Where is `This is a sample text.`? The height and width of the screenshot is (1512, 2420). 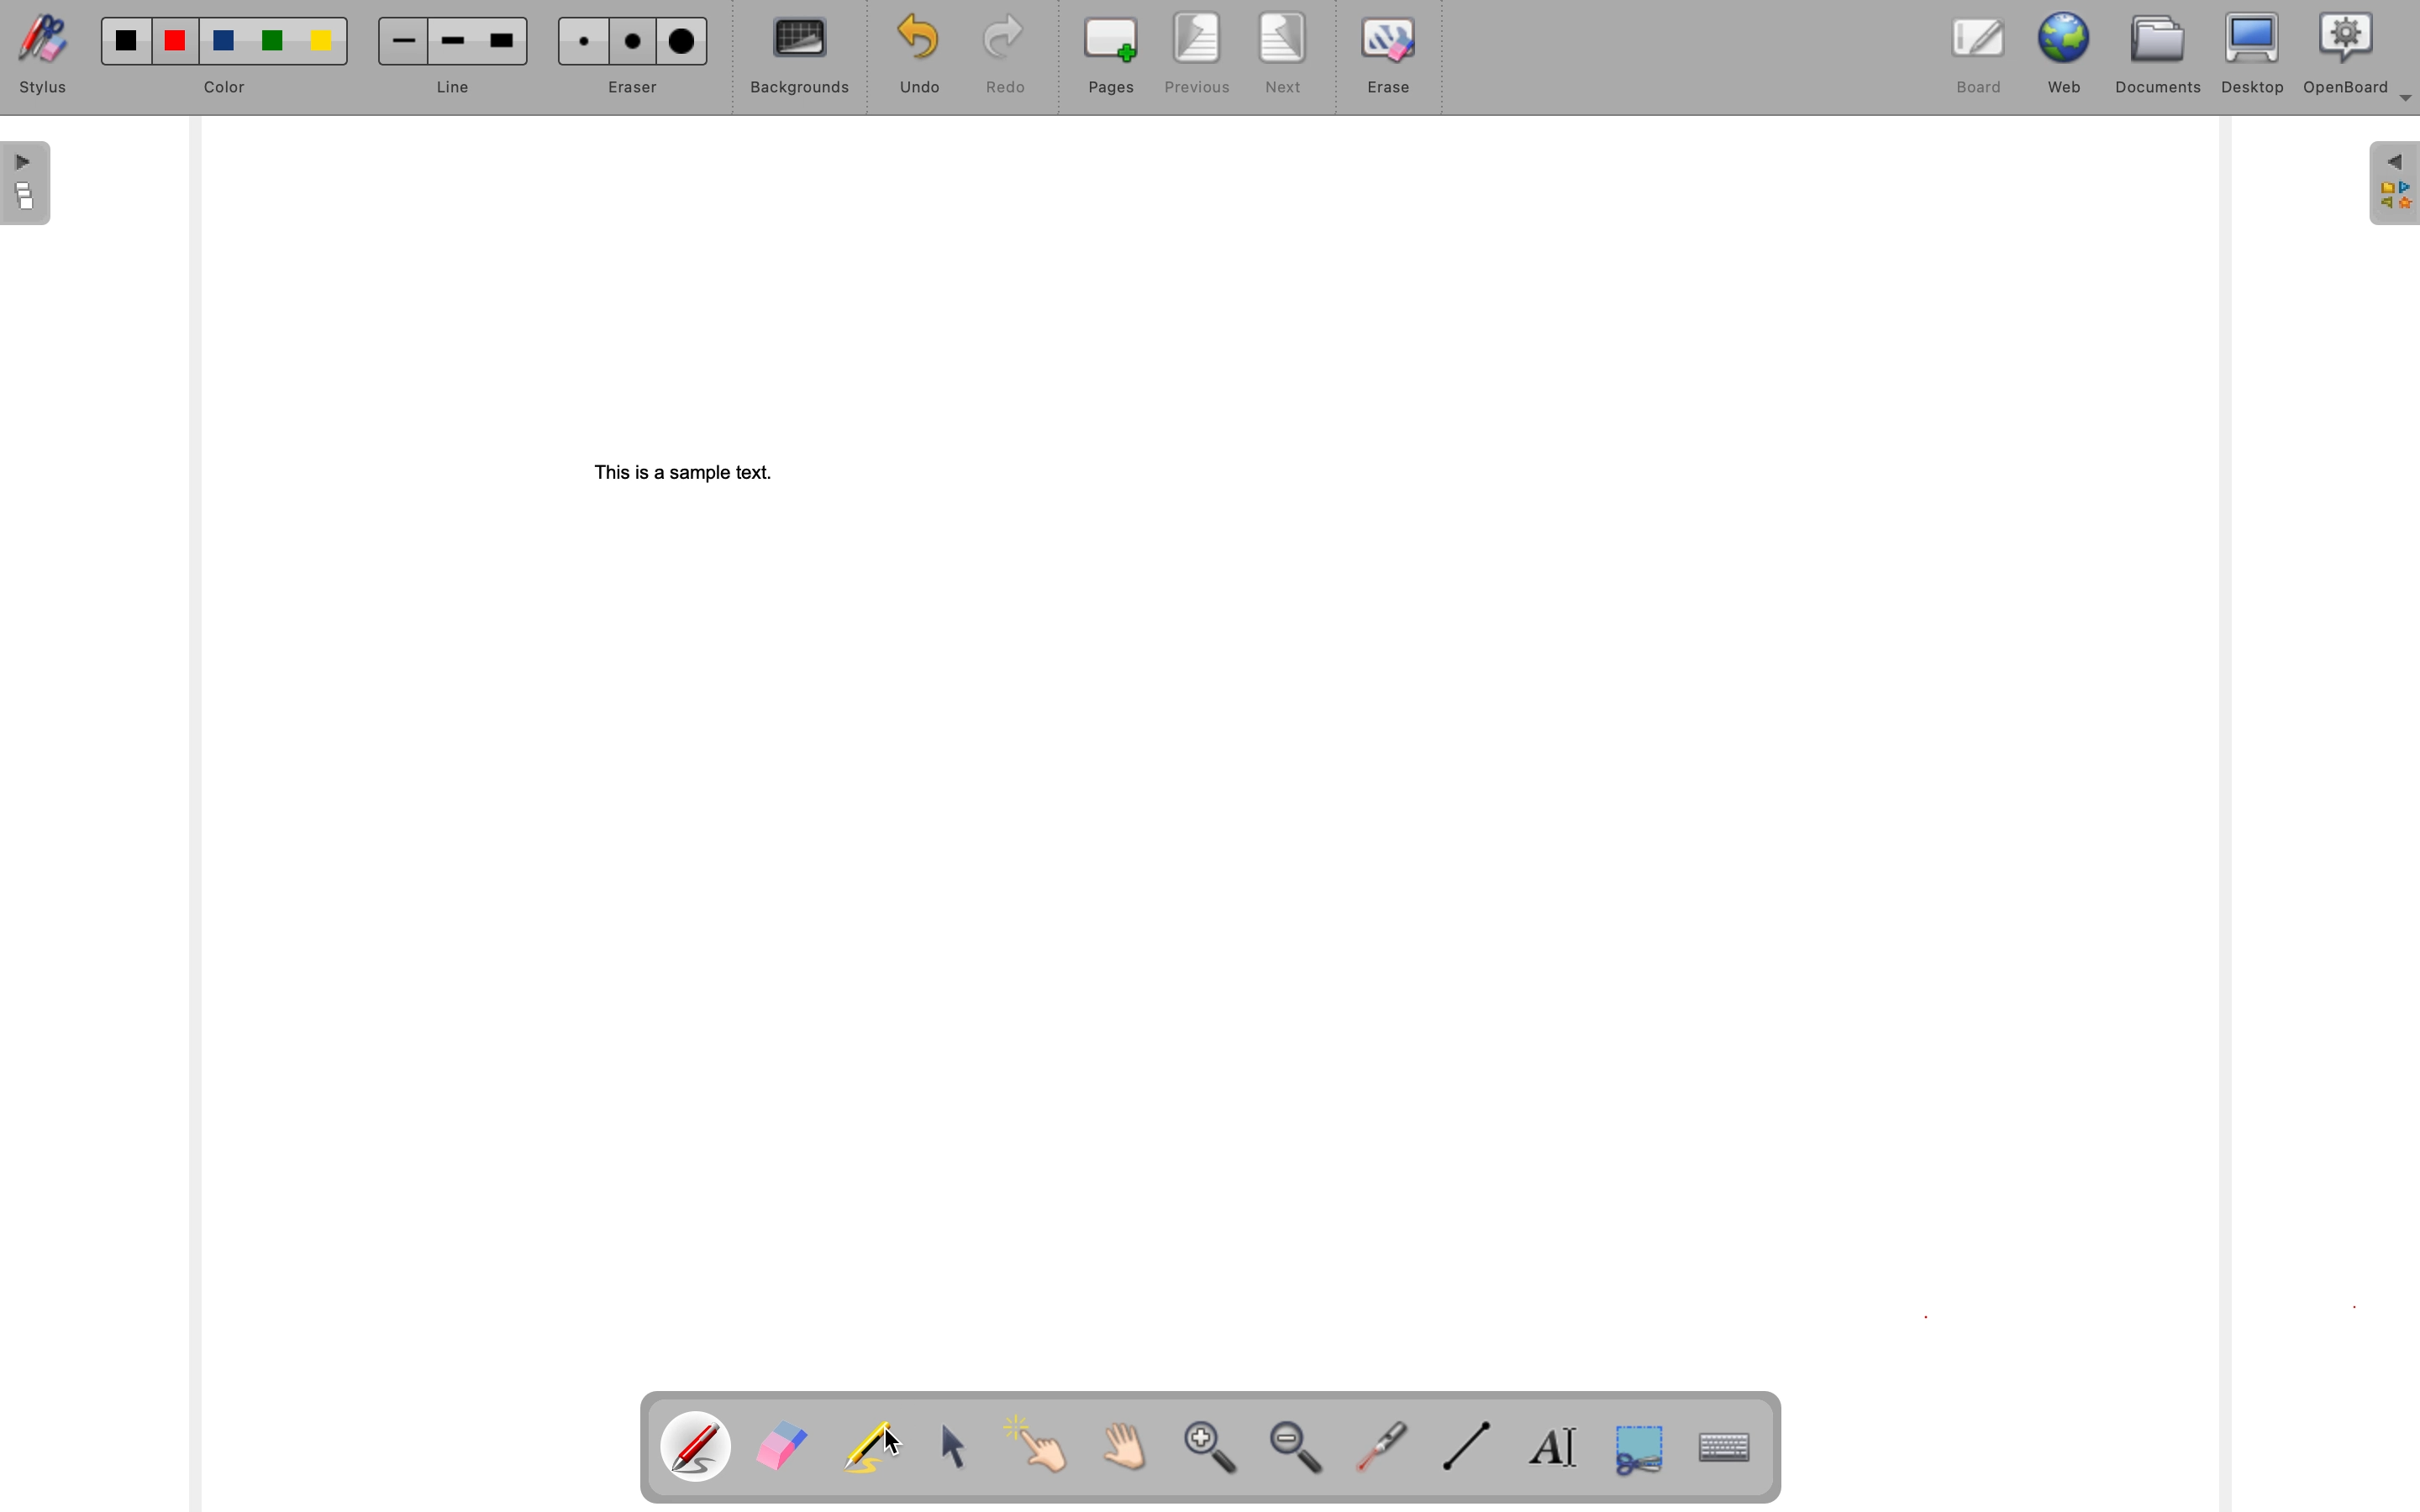 This is a sample text. is located at coordinates (689, 473).